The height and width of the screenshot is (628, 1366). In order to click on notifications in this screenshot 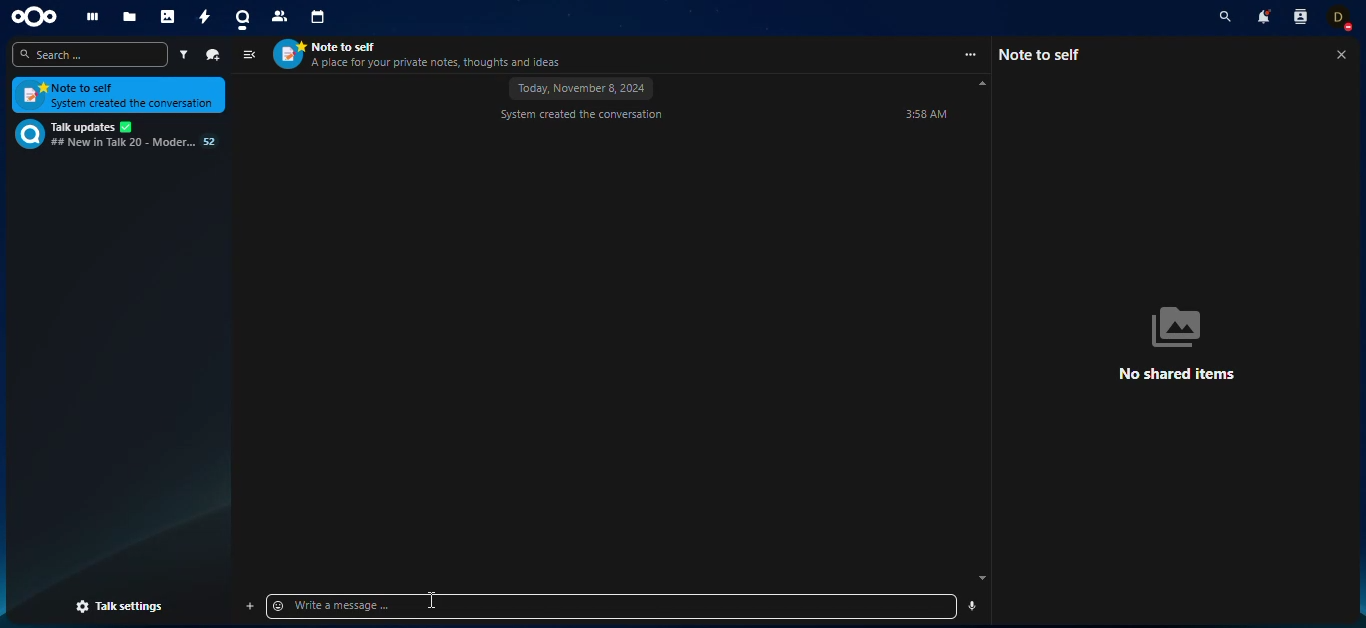, I will do `click(1261, 19)`.